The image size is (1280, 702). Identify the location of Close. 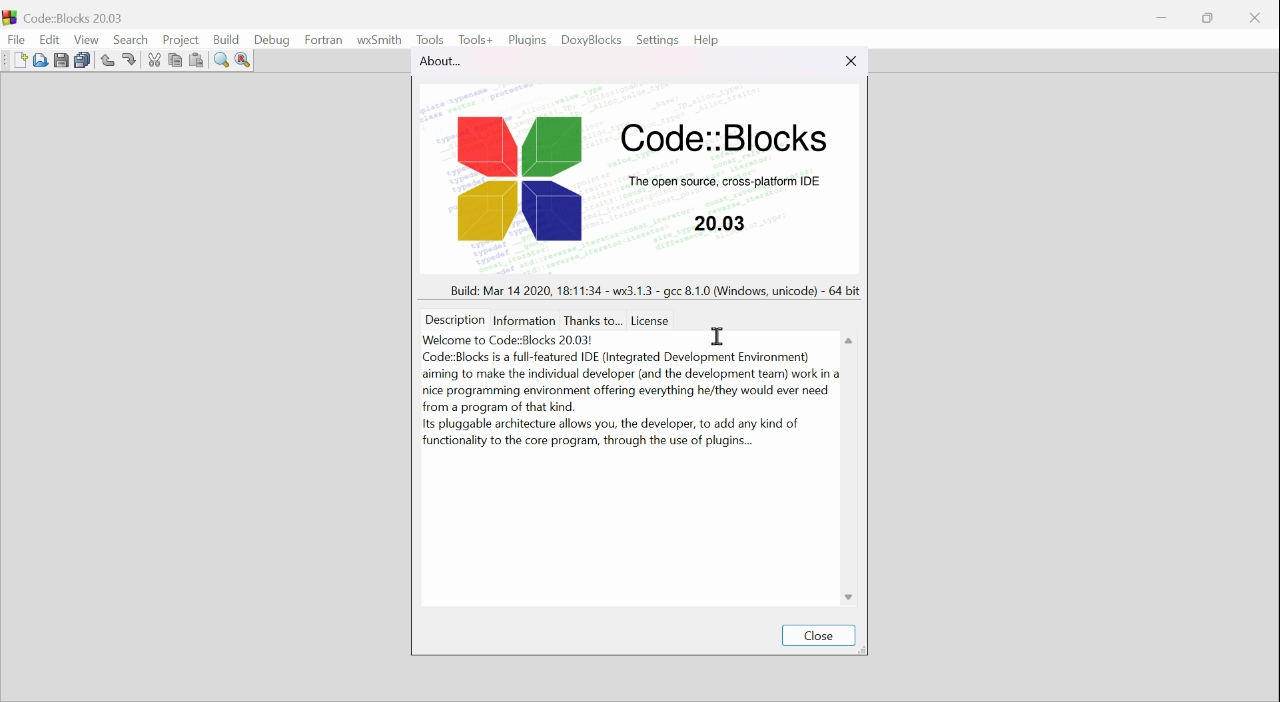
(1253, 20).